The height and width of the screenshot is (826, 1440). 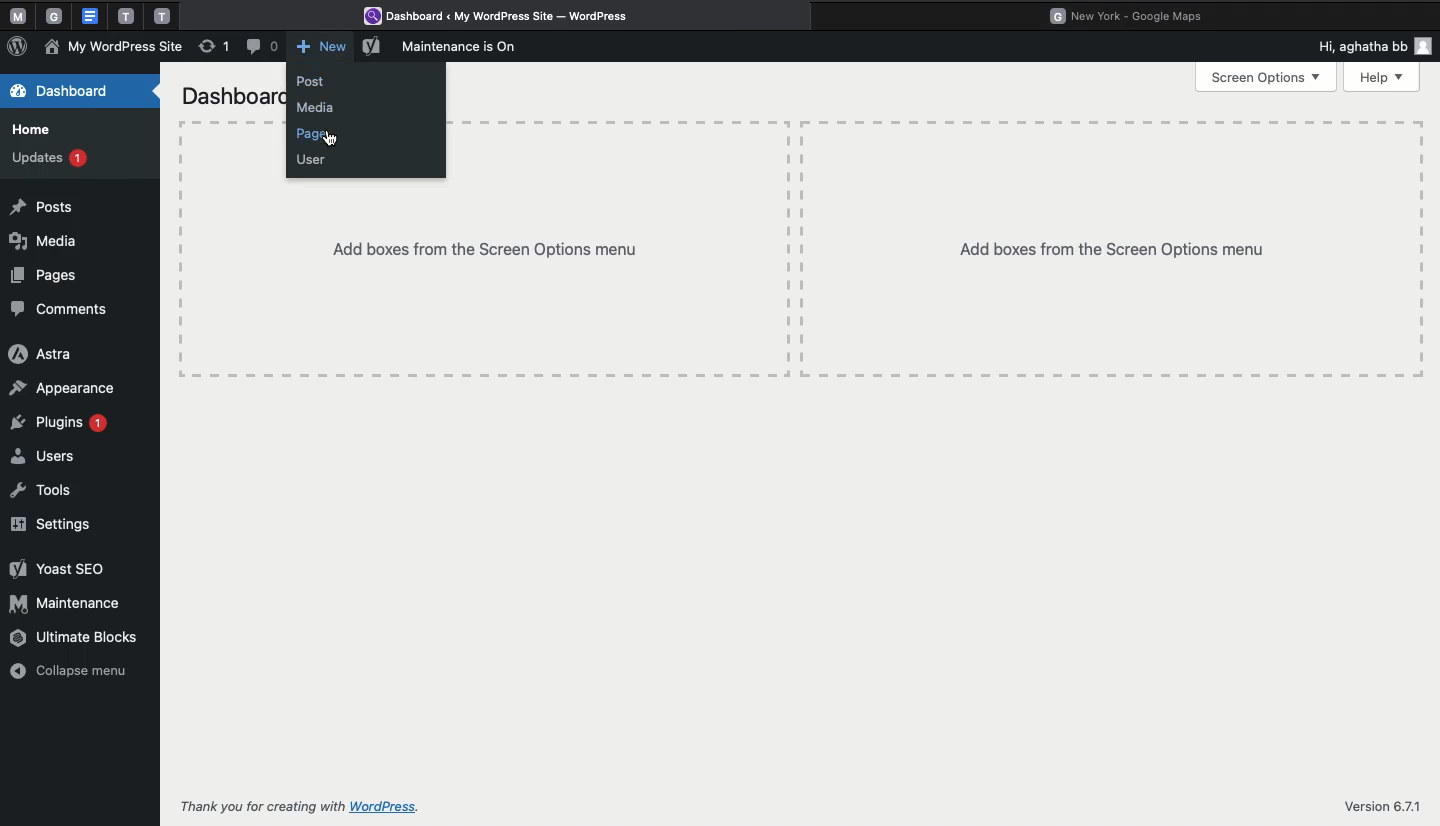 What do you see at coordinates (62, 308) in the screenshot?
I see `Comments` at bounding box center [62, 308].